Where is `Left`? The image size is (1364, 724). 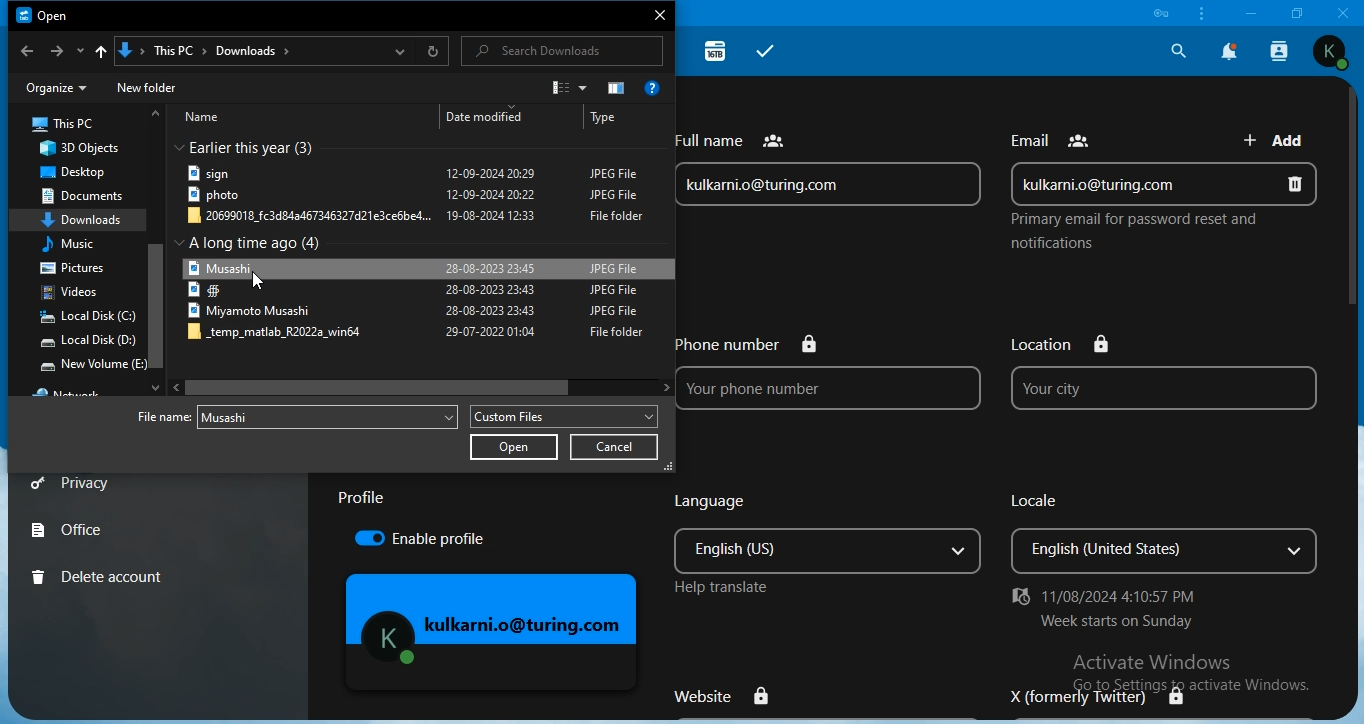
Left is located at coordinates (176, 387).